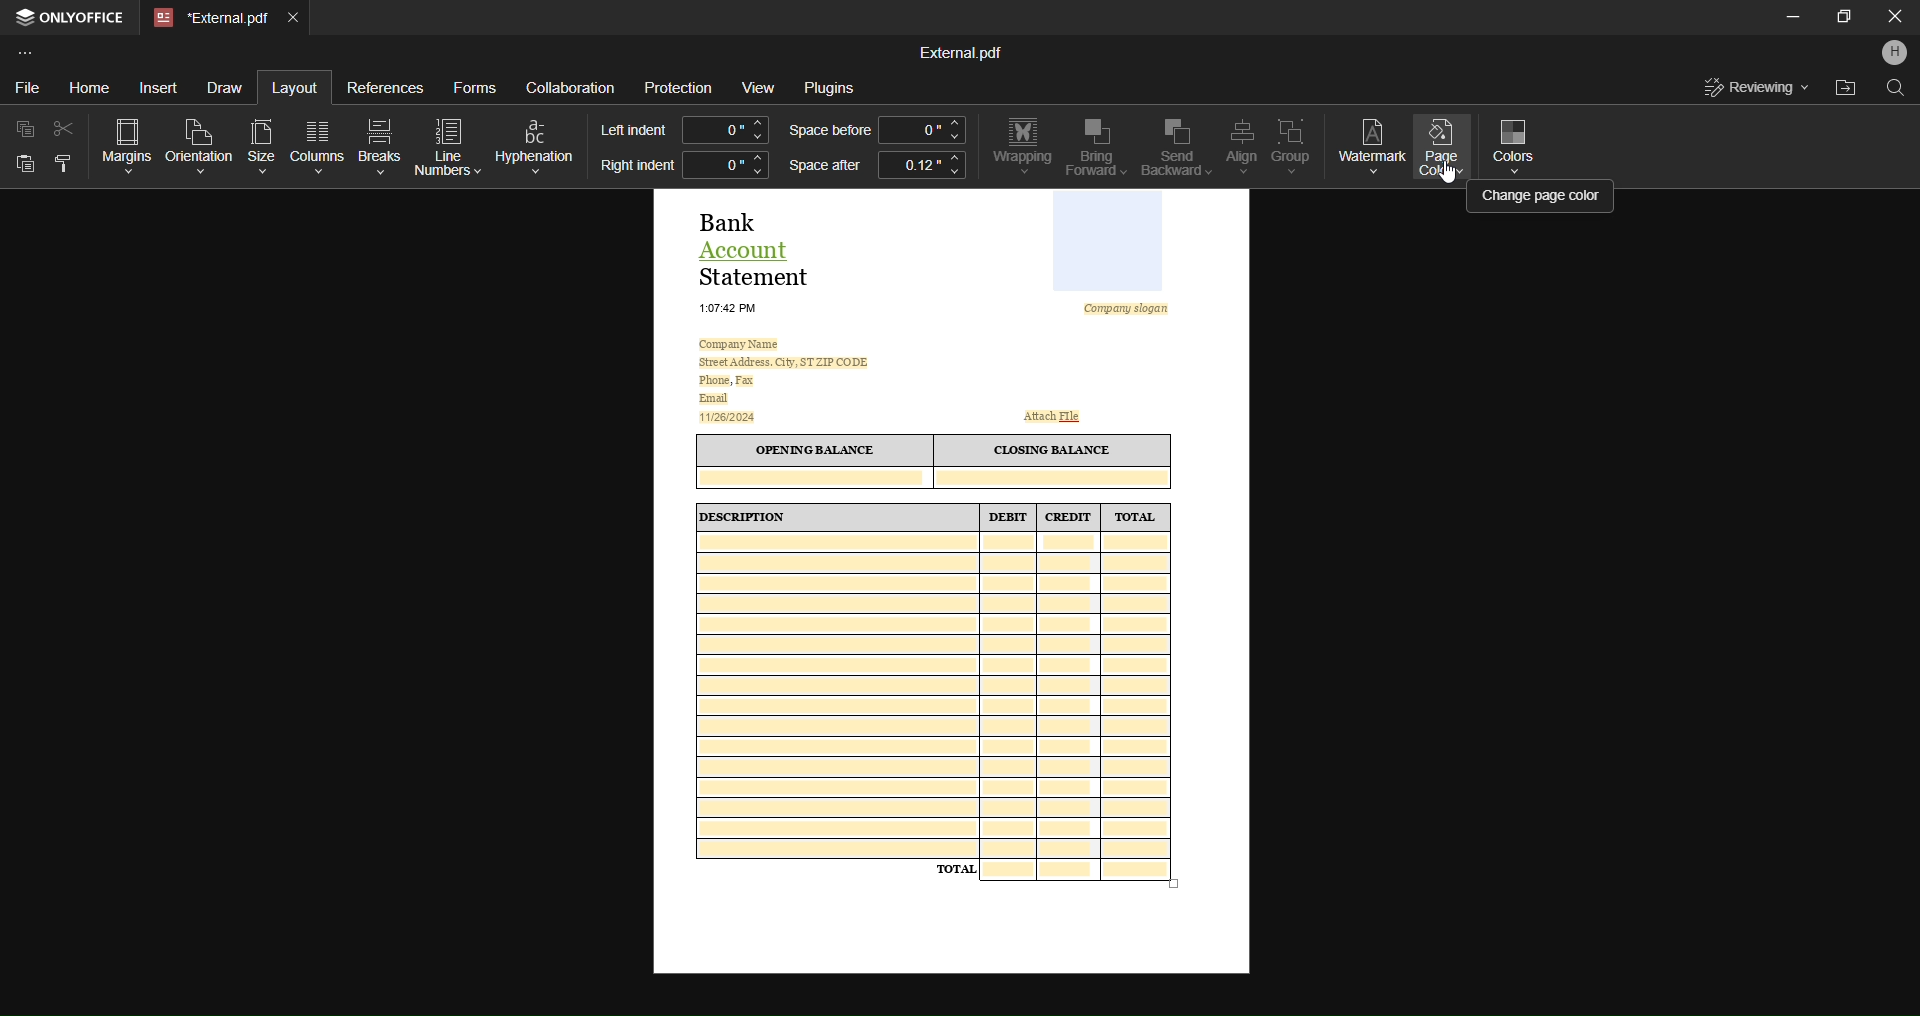 The height and width of the screenshot is (1016, 1920). Describe the element at coordinates (228, 85) in the screenshot. I see `Draw` at that location.